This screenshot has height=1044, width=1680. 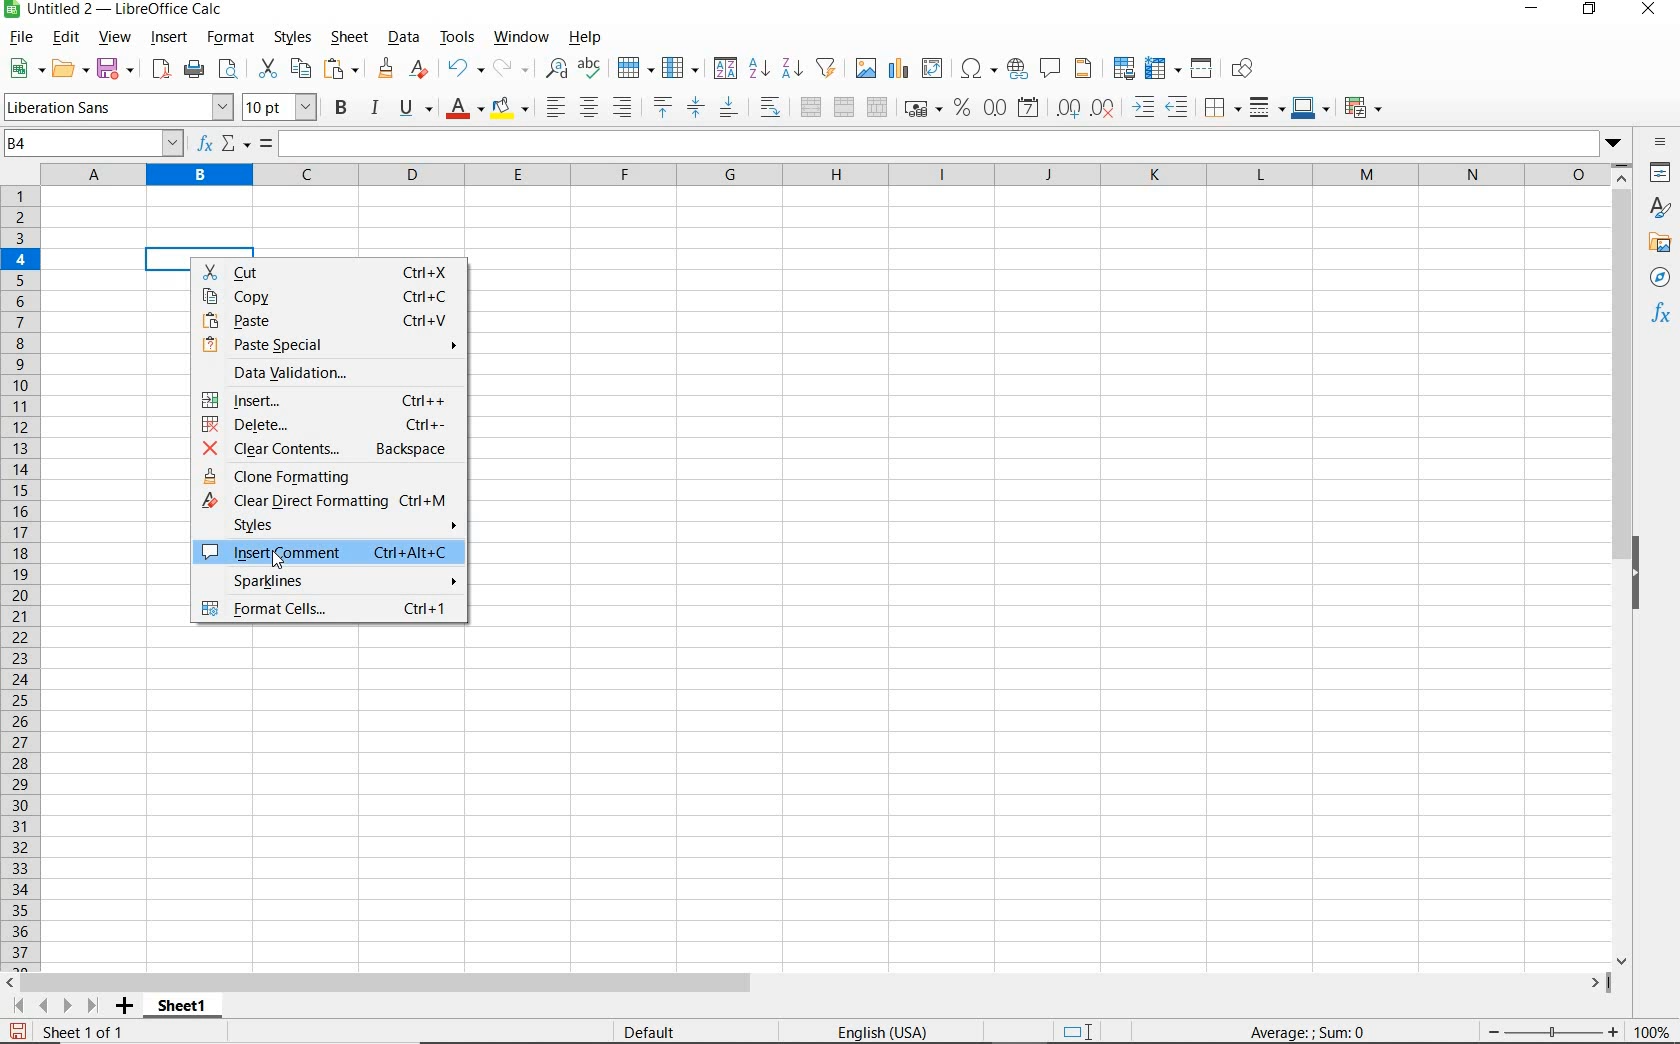 What do you see at coordinates (1068, 110) in the screenshot?
I see `add decimal place` at bounding box center [1068, 110].